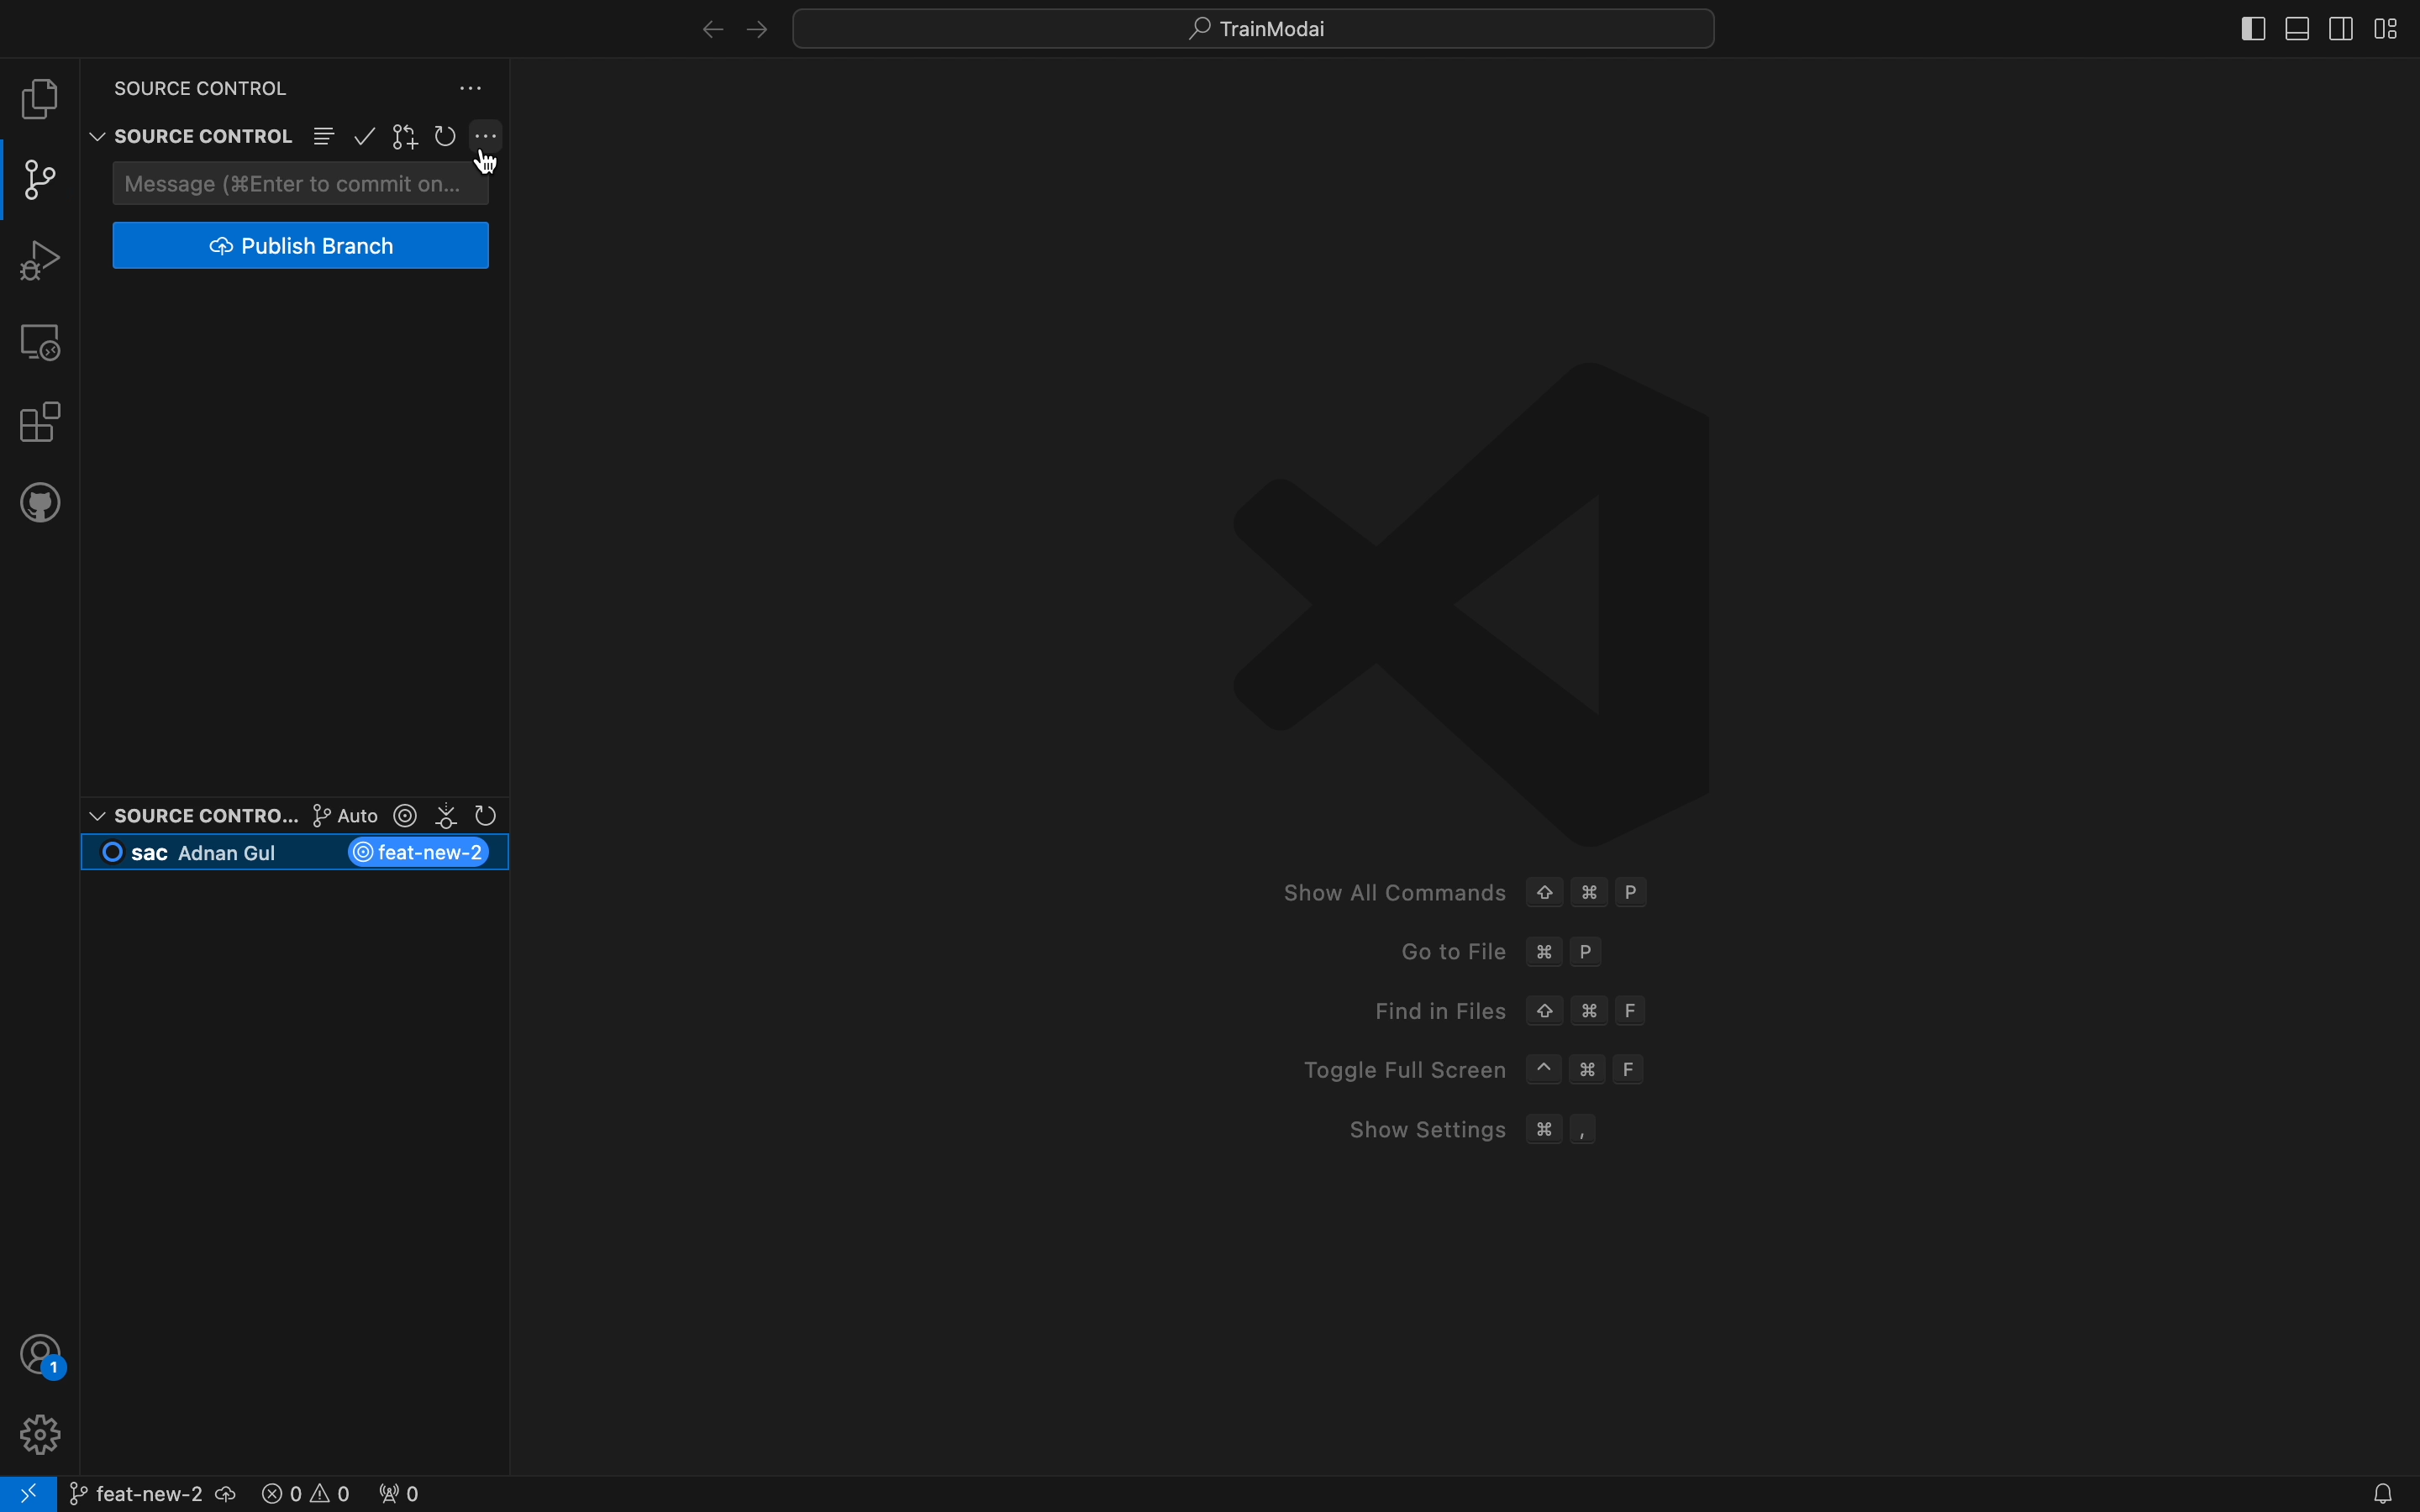  I want to click on Command, so click(1590, 1010).